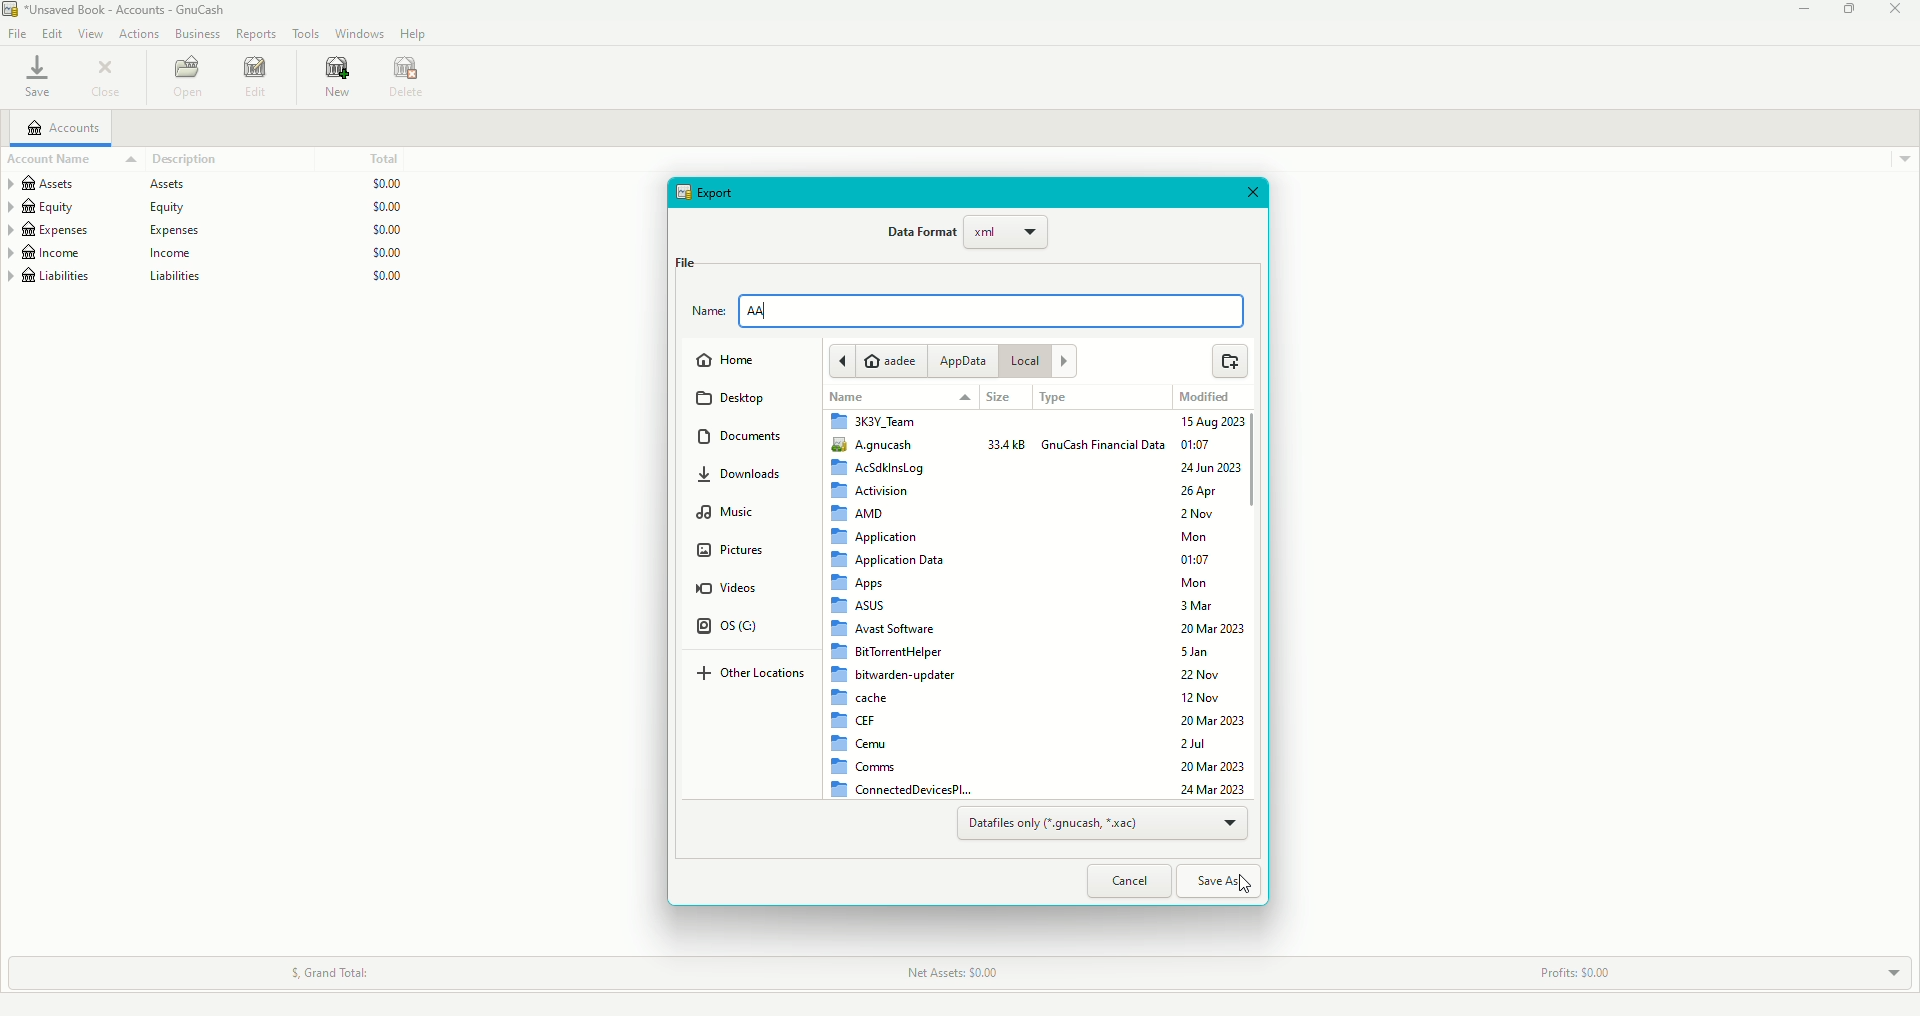  I want to click on Accounts, so click(61, 130).